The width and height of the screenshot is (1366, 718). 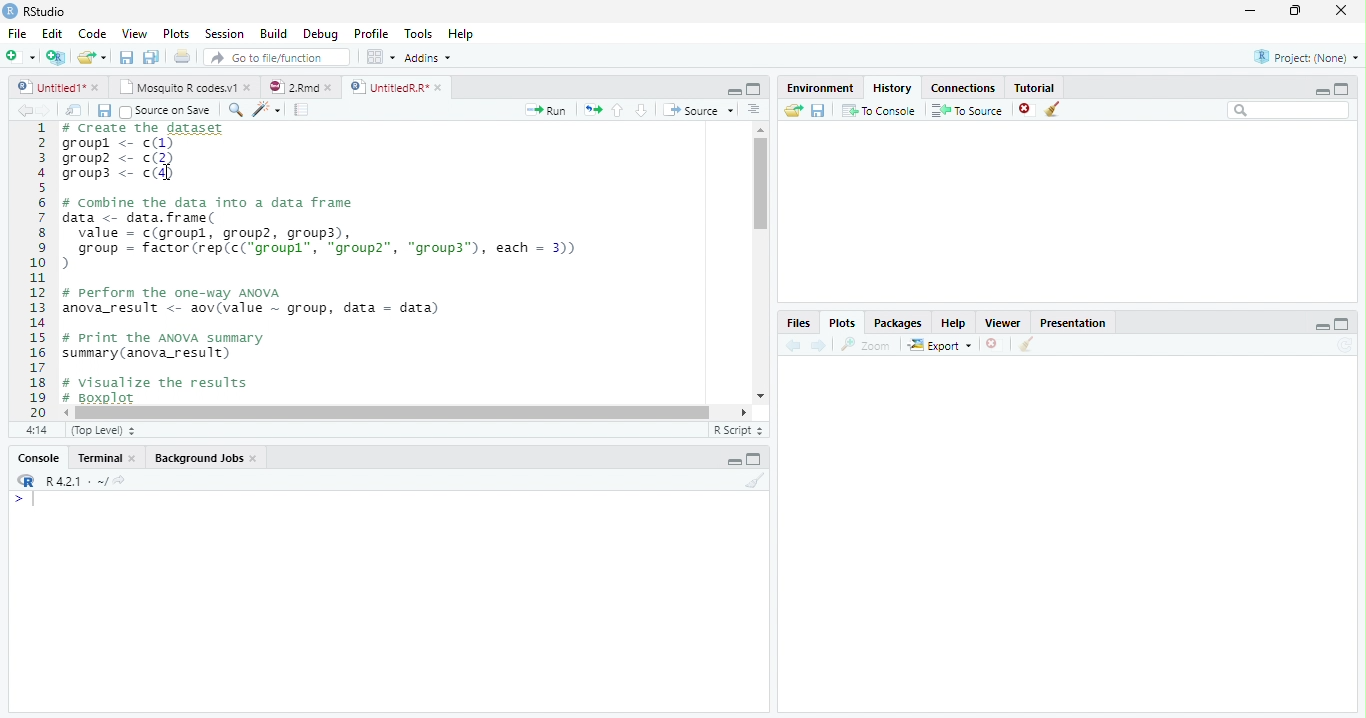 What do you see at coordinates (33, 9) in the screenshot?
I see `Rstudio` at bounding box center [33, 9].